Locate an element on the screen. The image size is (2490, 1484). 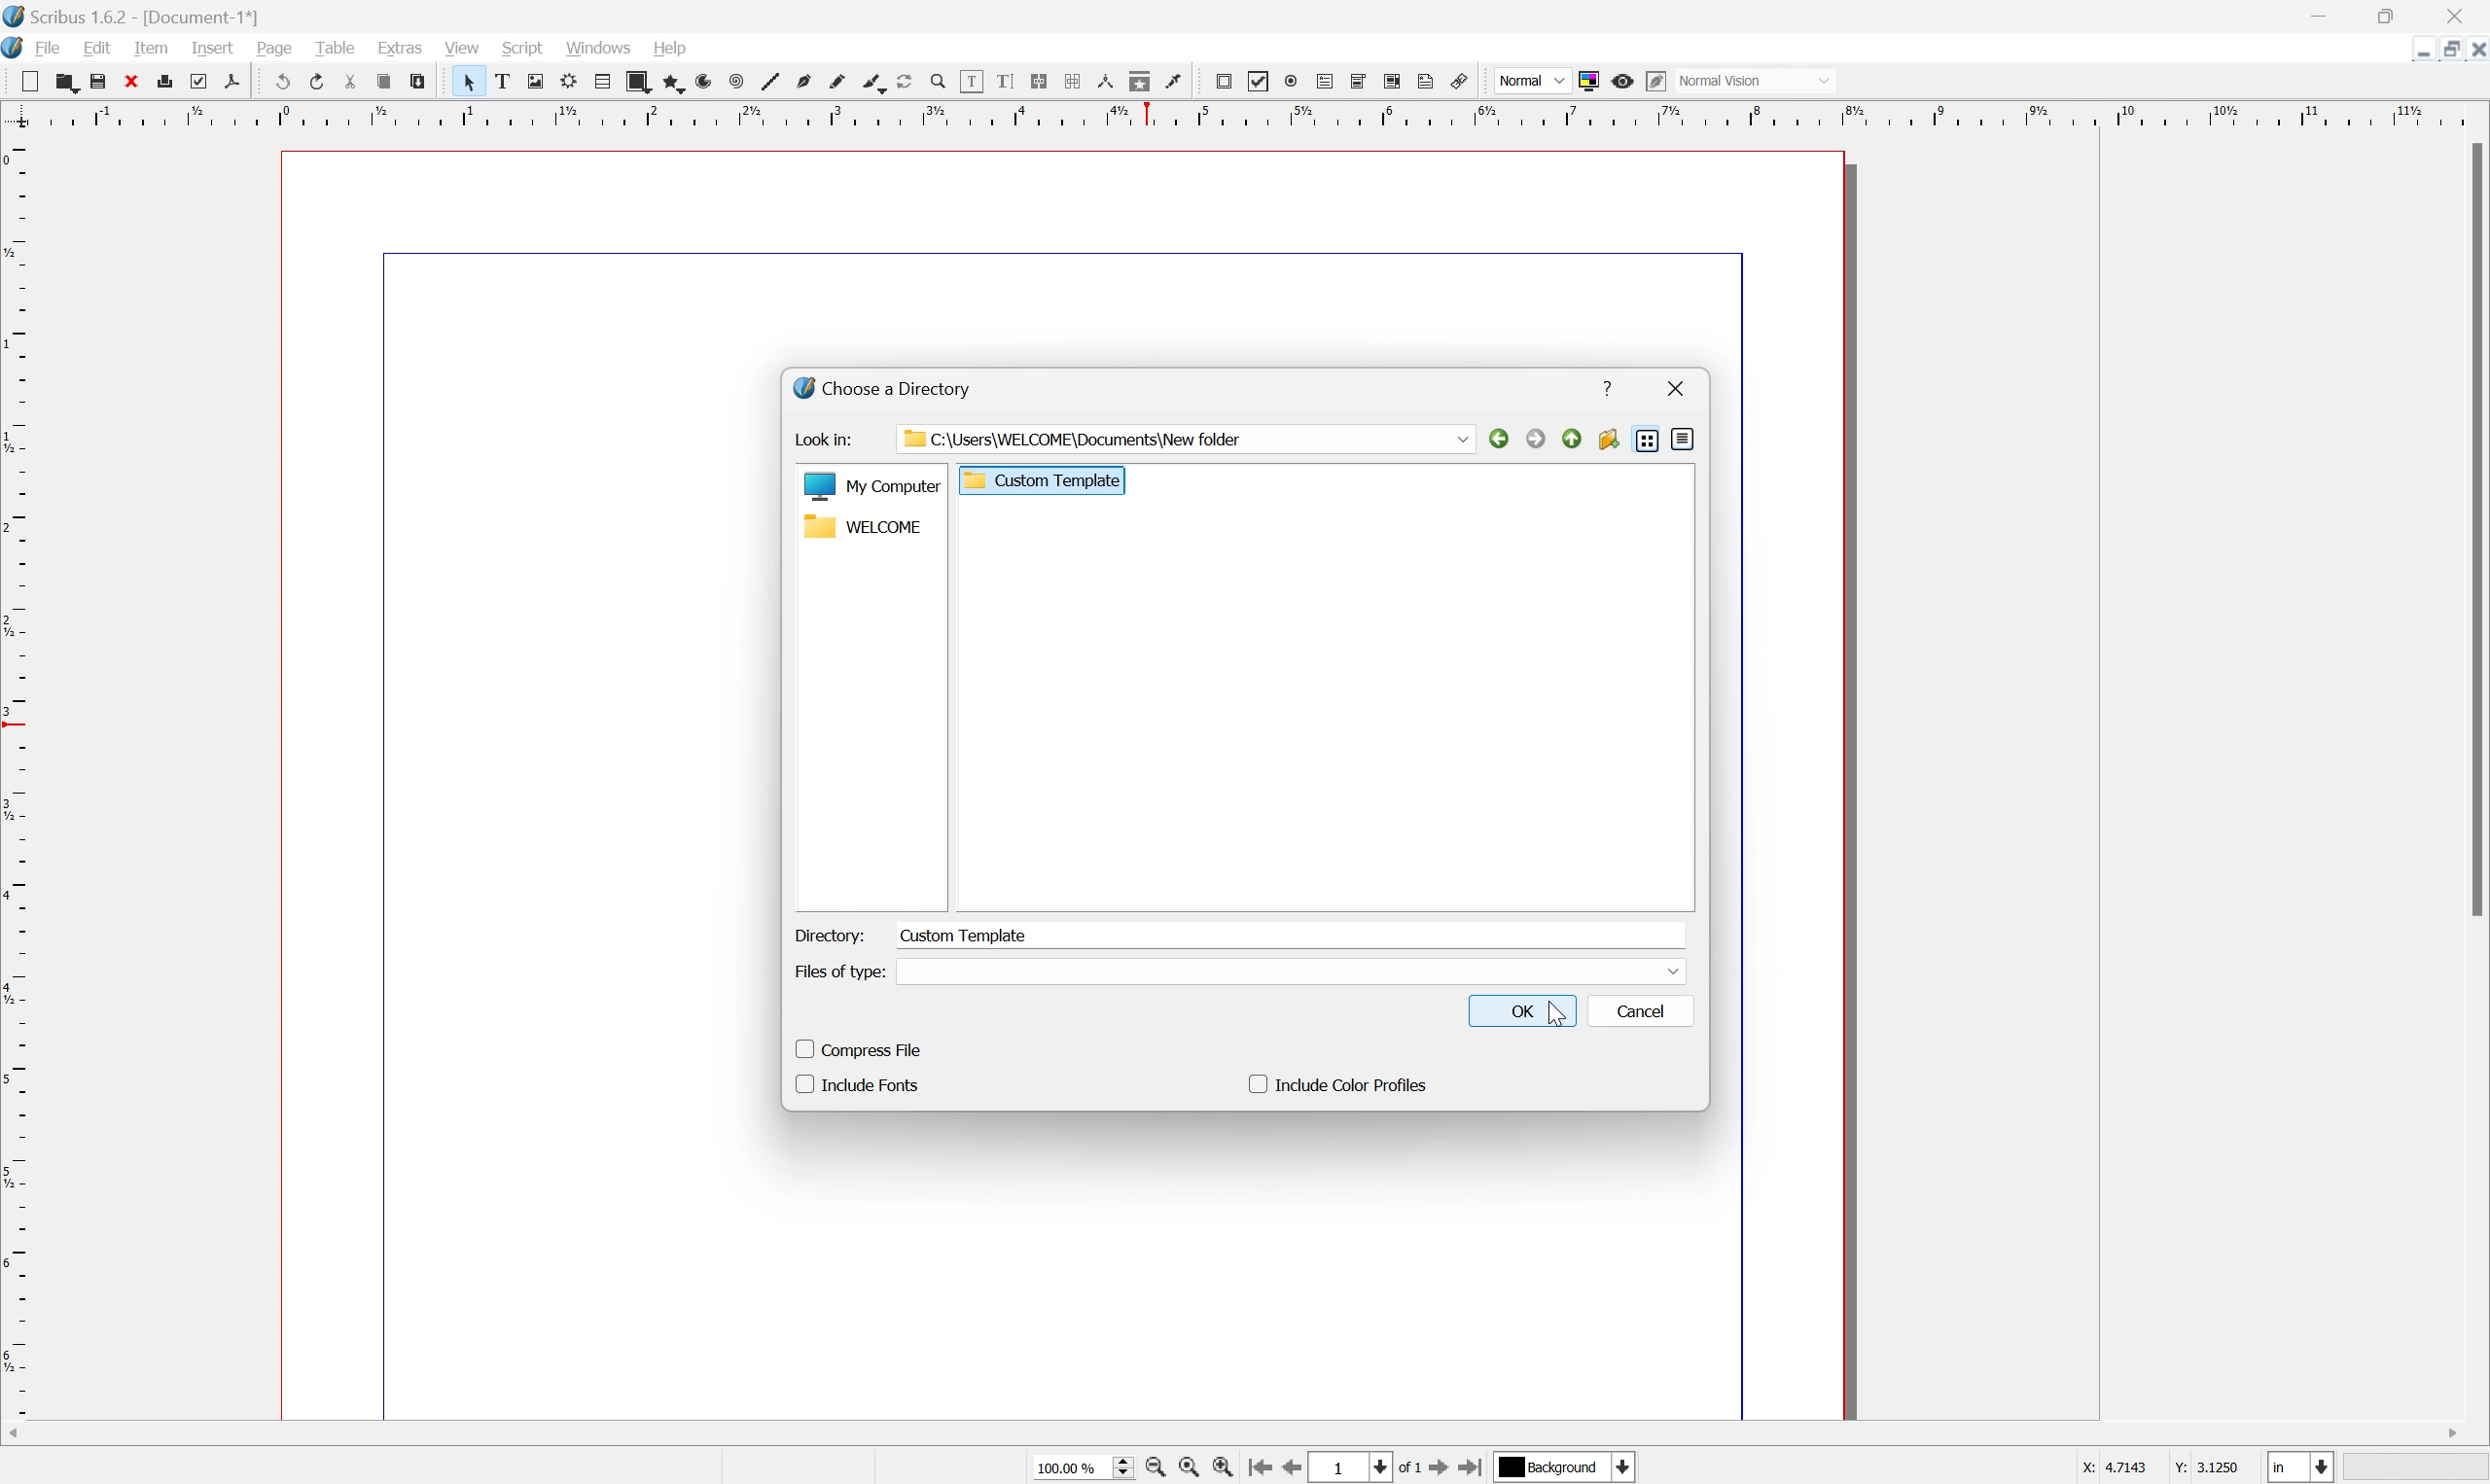
detail view is located at coordinates (1686, 442).